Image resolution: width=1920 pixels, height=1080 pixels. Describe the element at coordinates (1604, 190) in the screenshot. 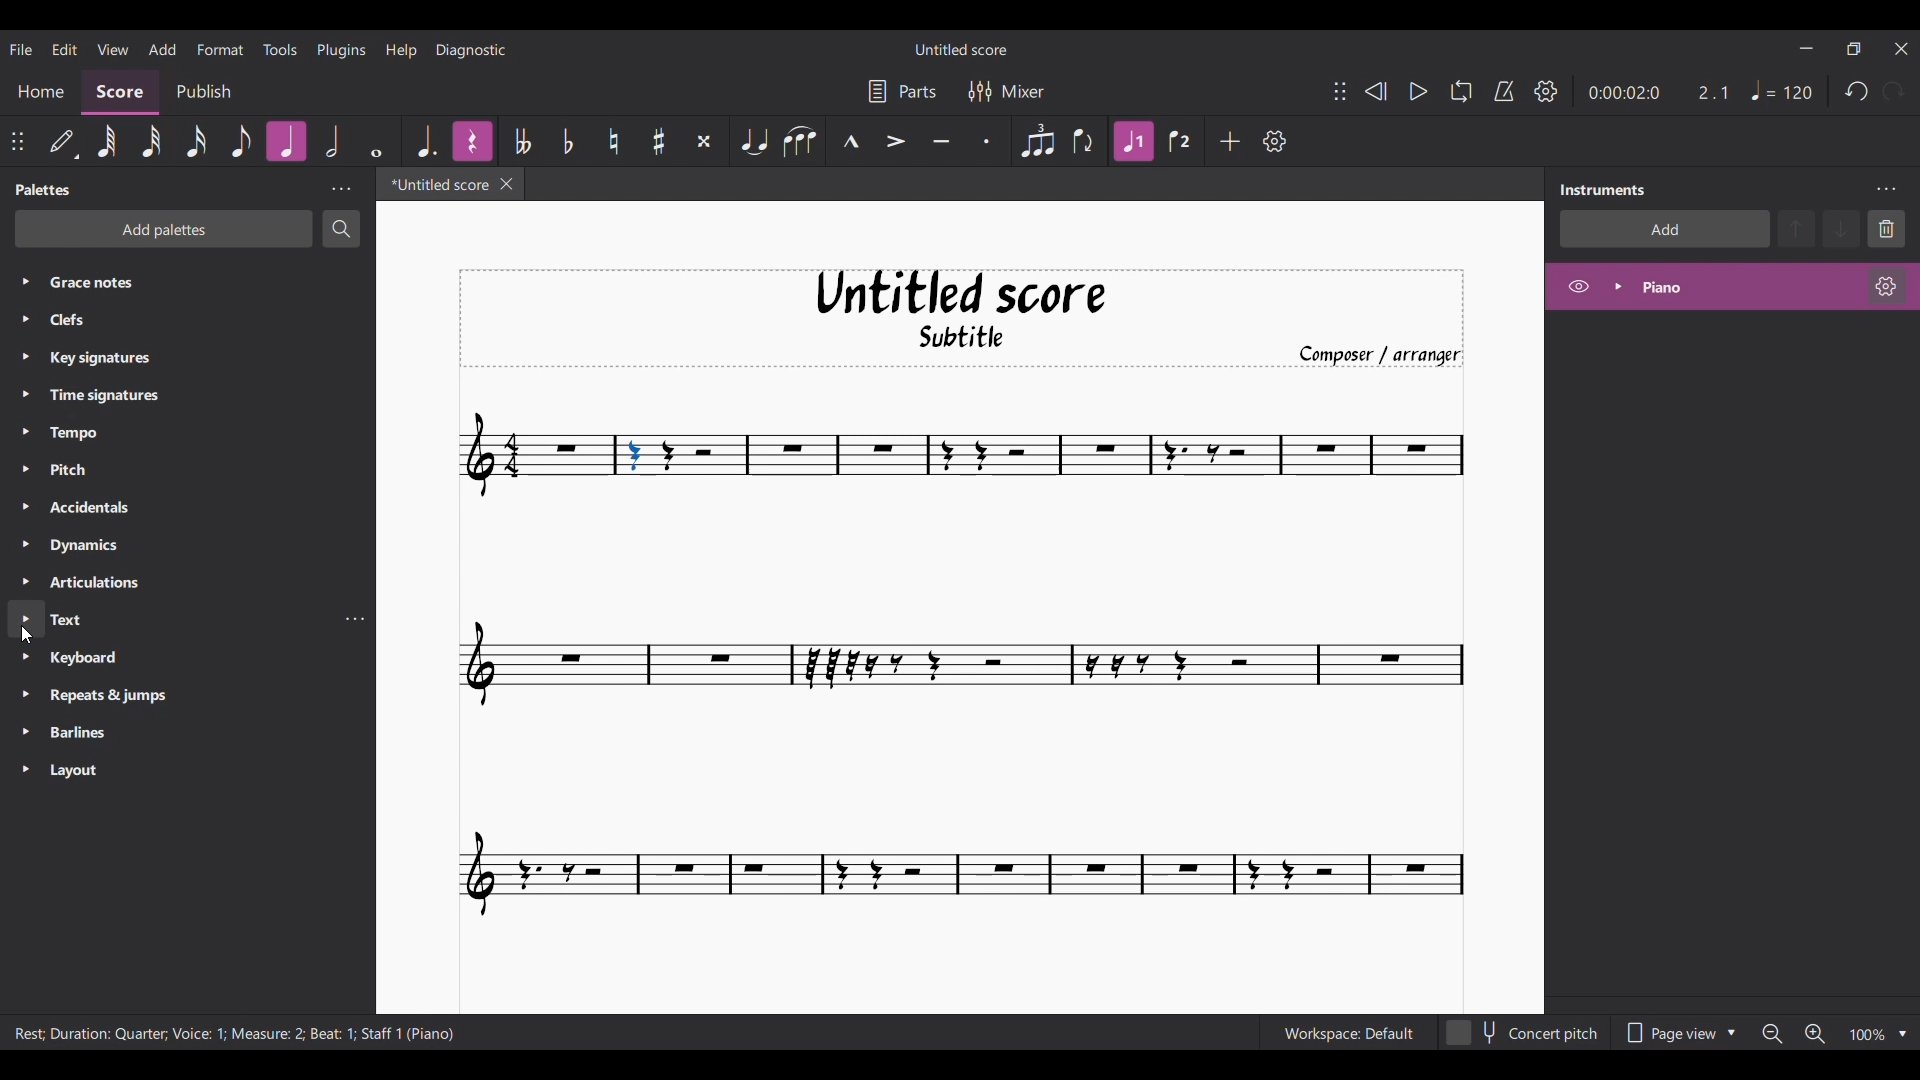

I see `Panel title` at that location.